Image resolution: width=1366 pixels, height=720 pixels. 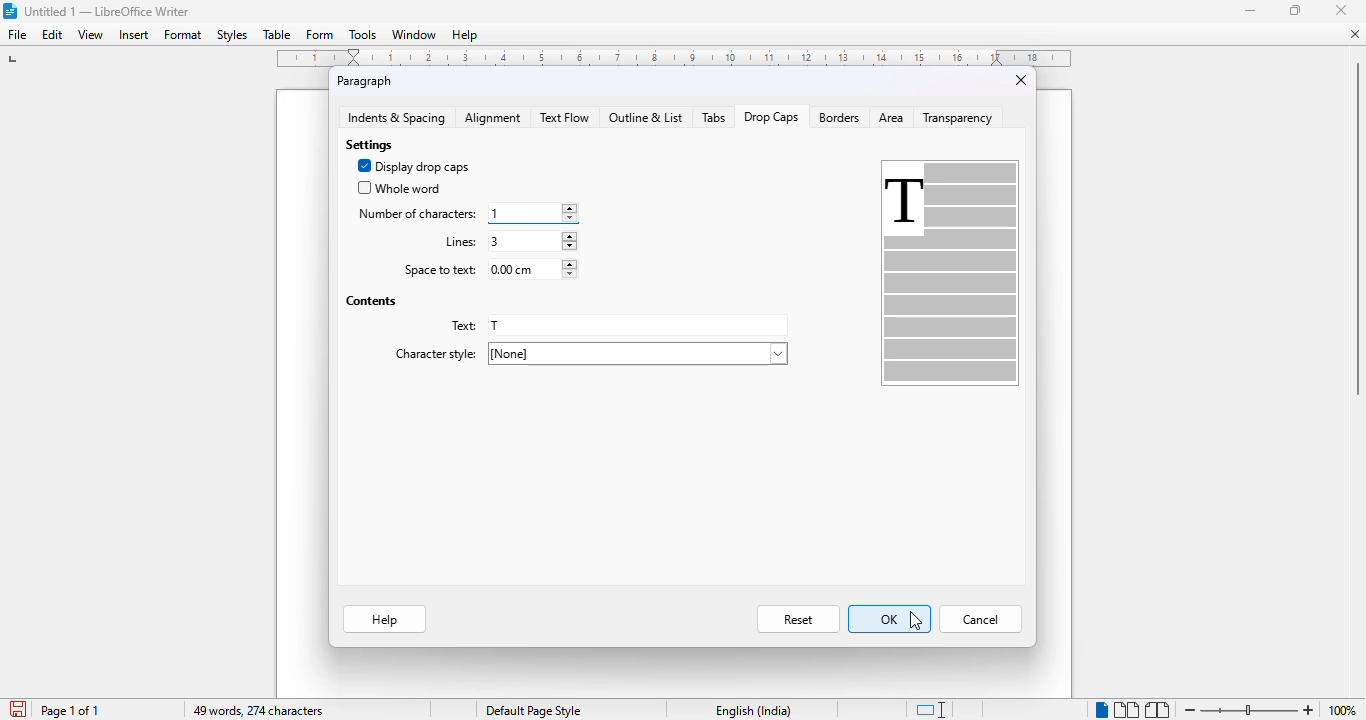 I want to click on minimize, so click(x=1251, y=12).